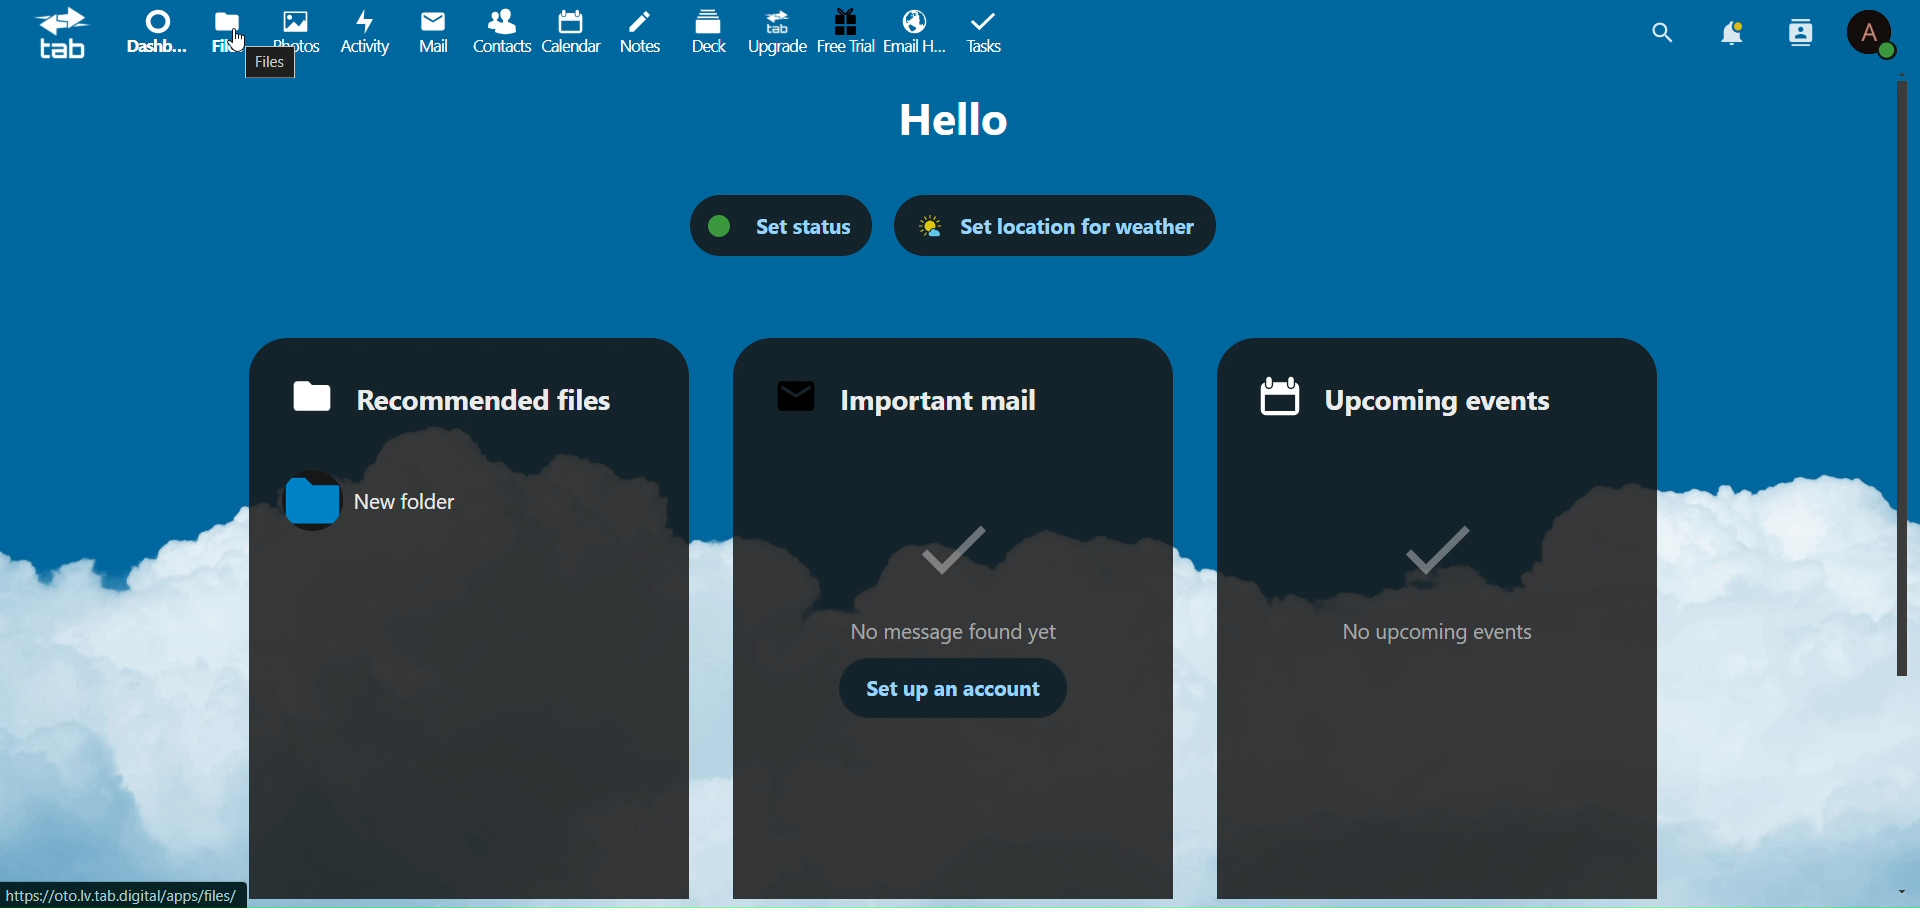  Describe the element at coordinates (434, 31) in the screenshot. I see `Mail` at that location.